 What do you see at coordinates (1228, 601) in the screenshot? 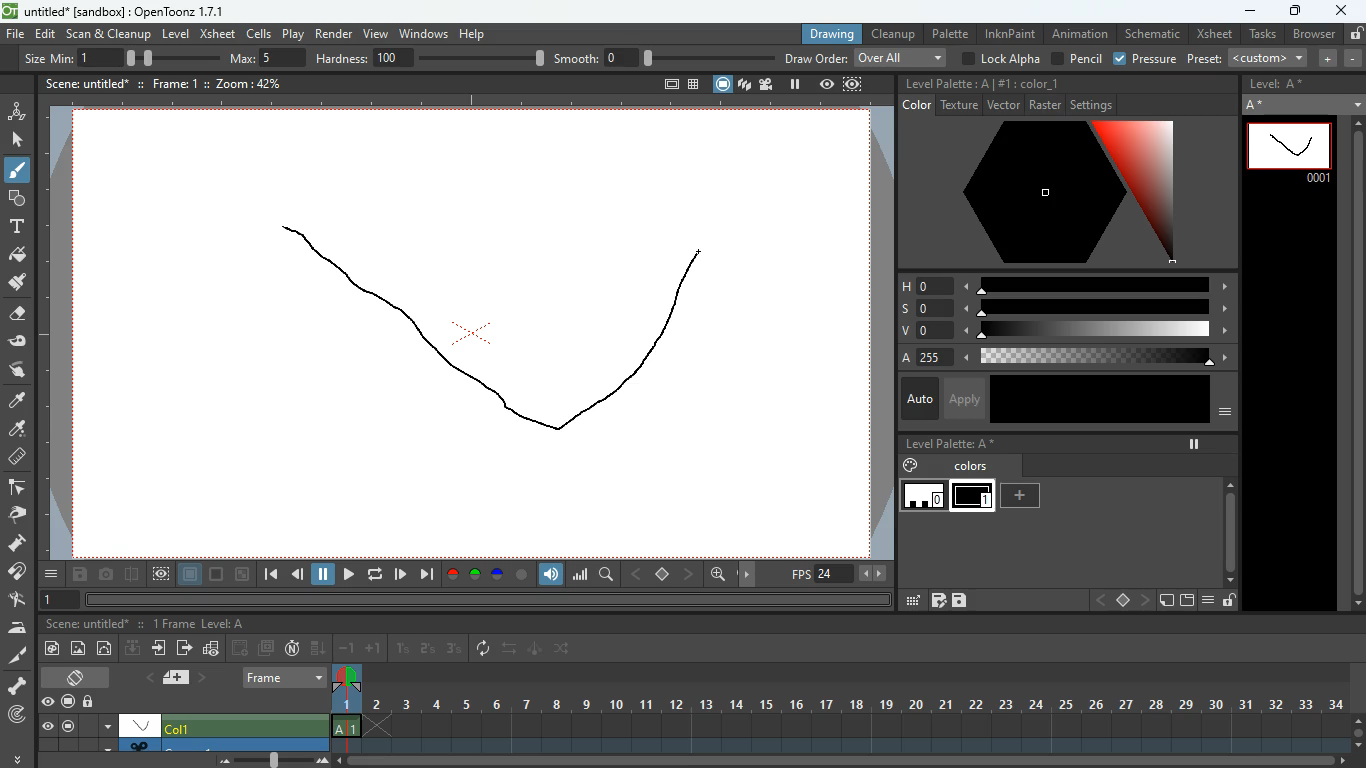
I see `unlock` at bounding box center [1228, 601].